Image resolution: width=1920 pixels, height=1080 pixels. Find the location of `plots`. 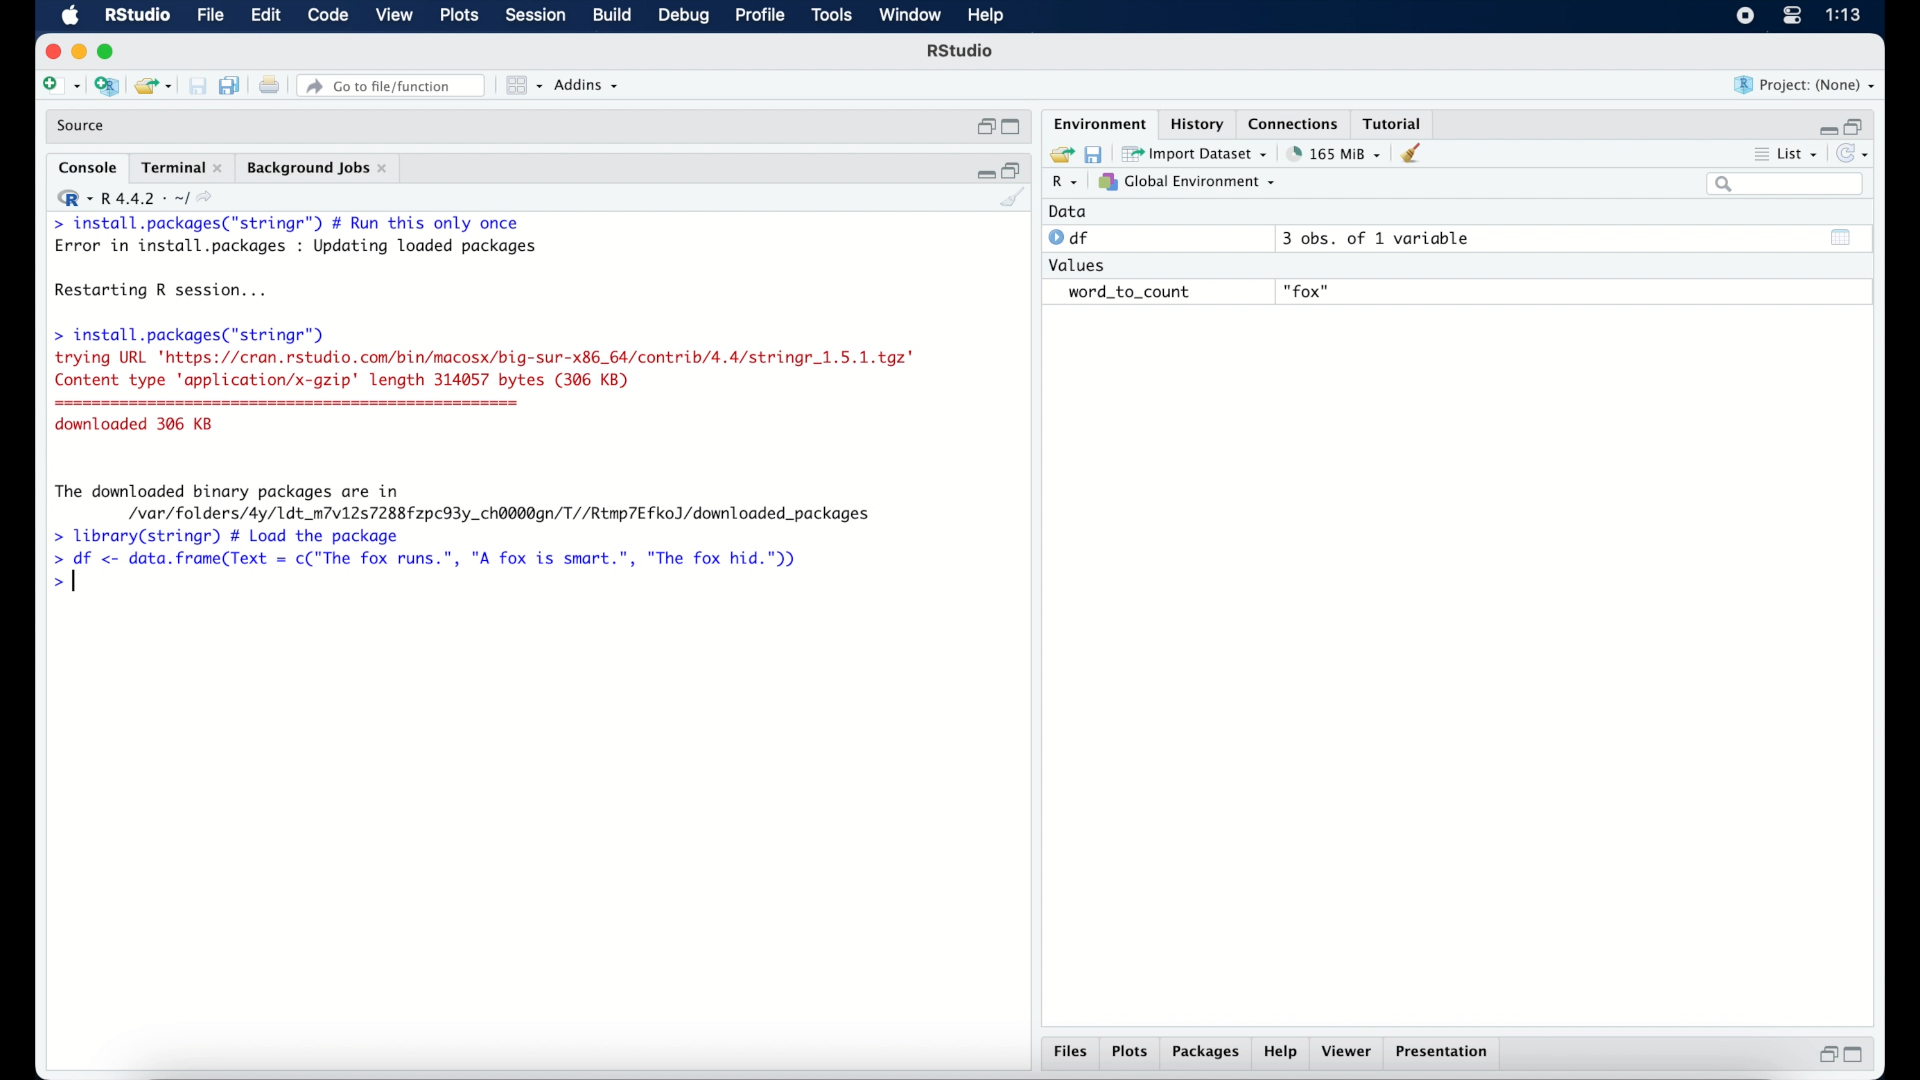

plots is located at coordinates (1130, 1053).